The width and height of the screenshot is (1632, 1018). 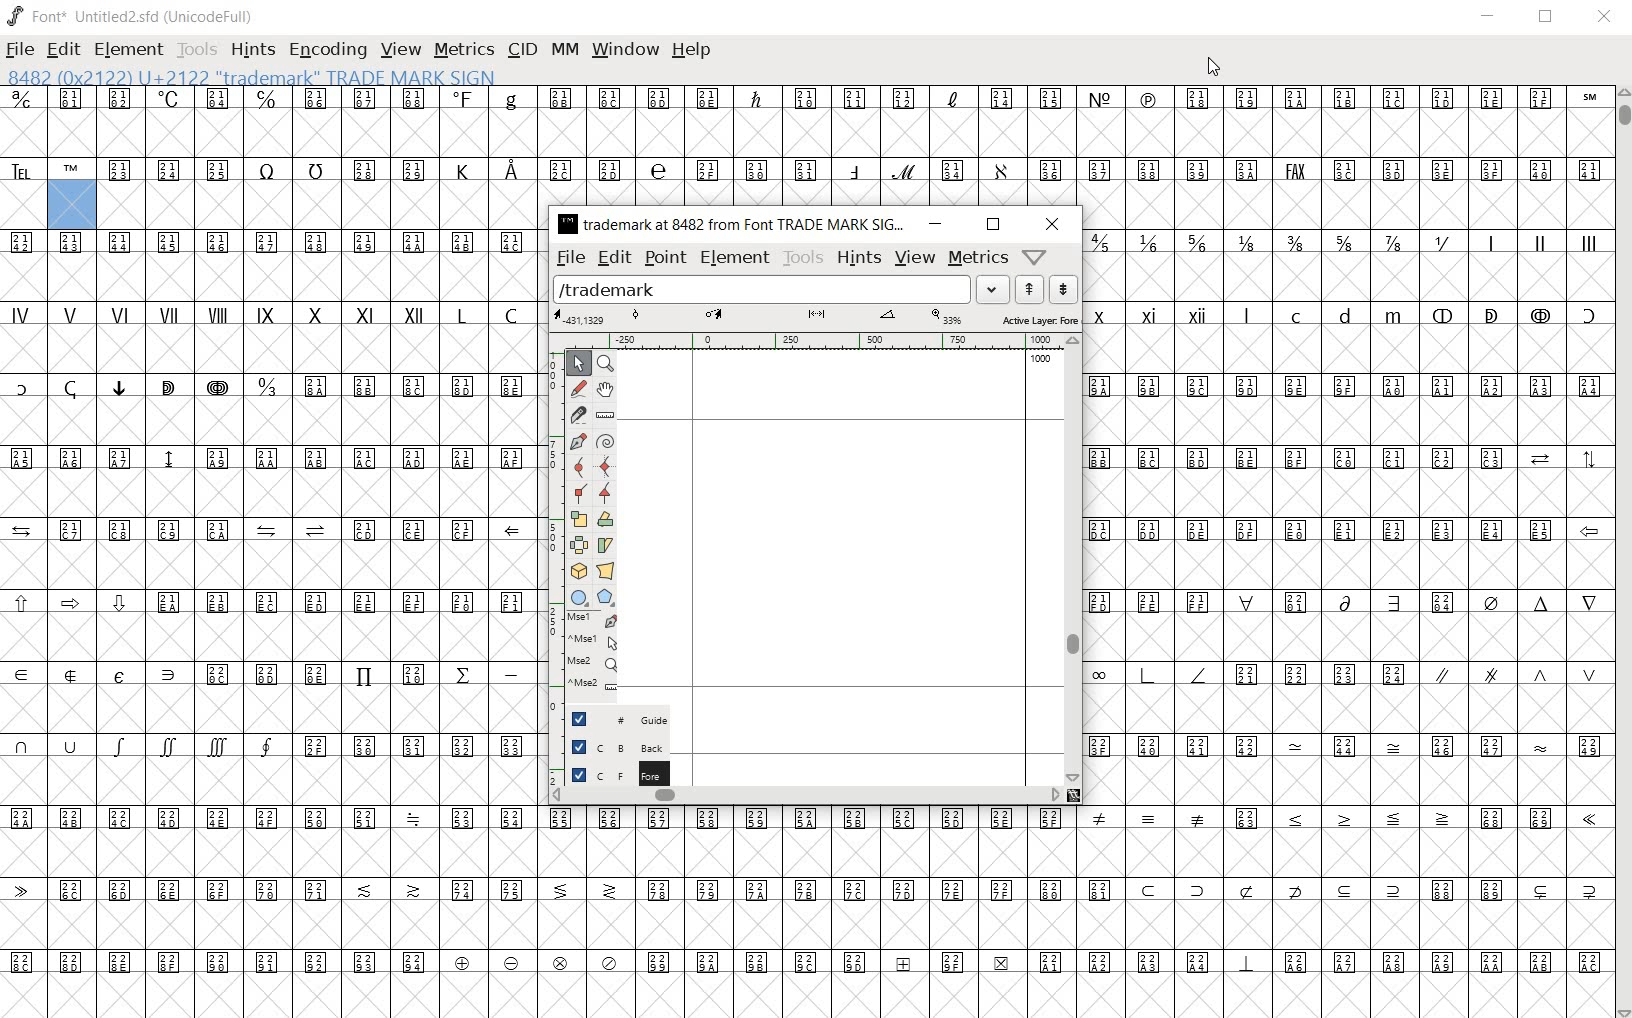 I want to click on symbols, so click(x=817, y=890).